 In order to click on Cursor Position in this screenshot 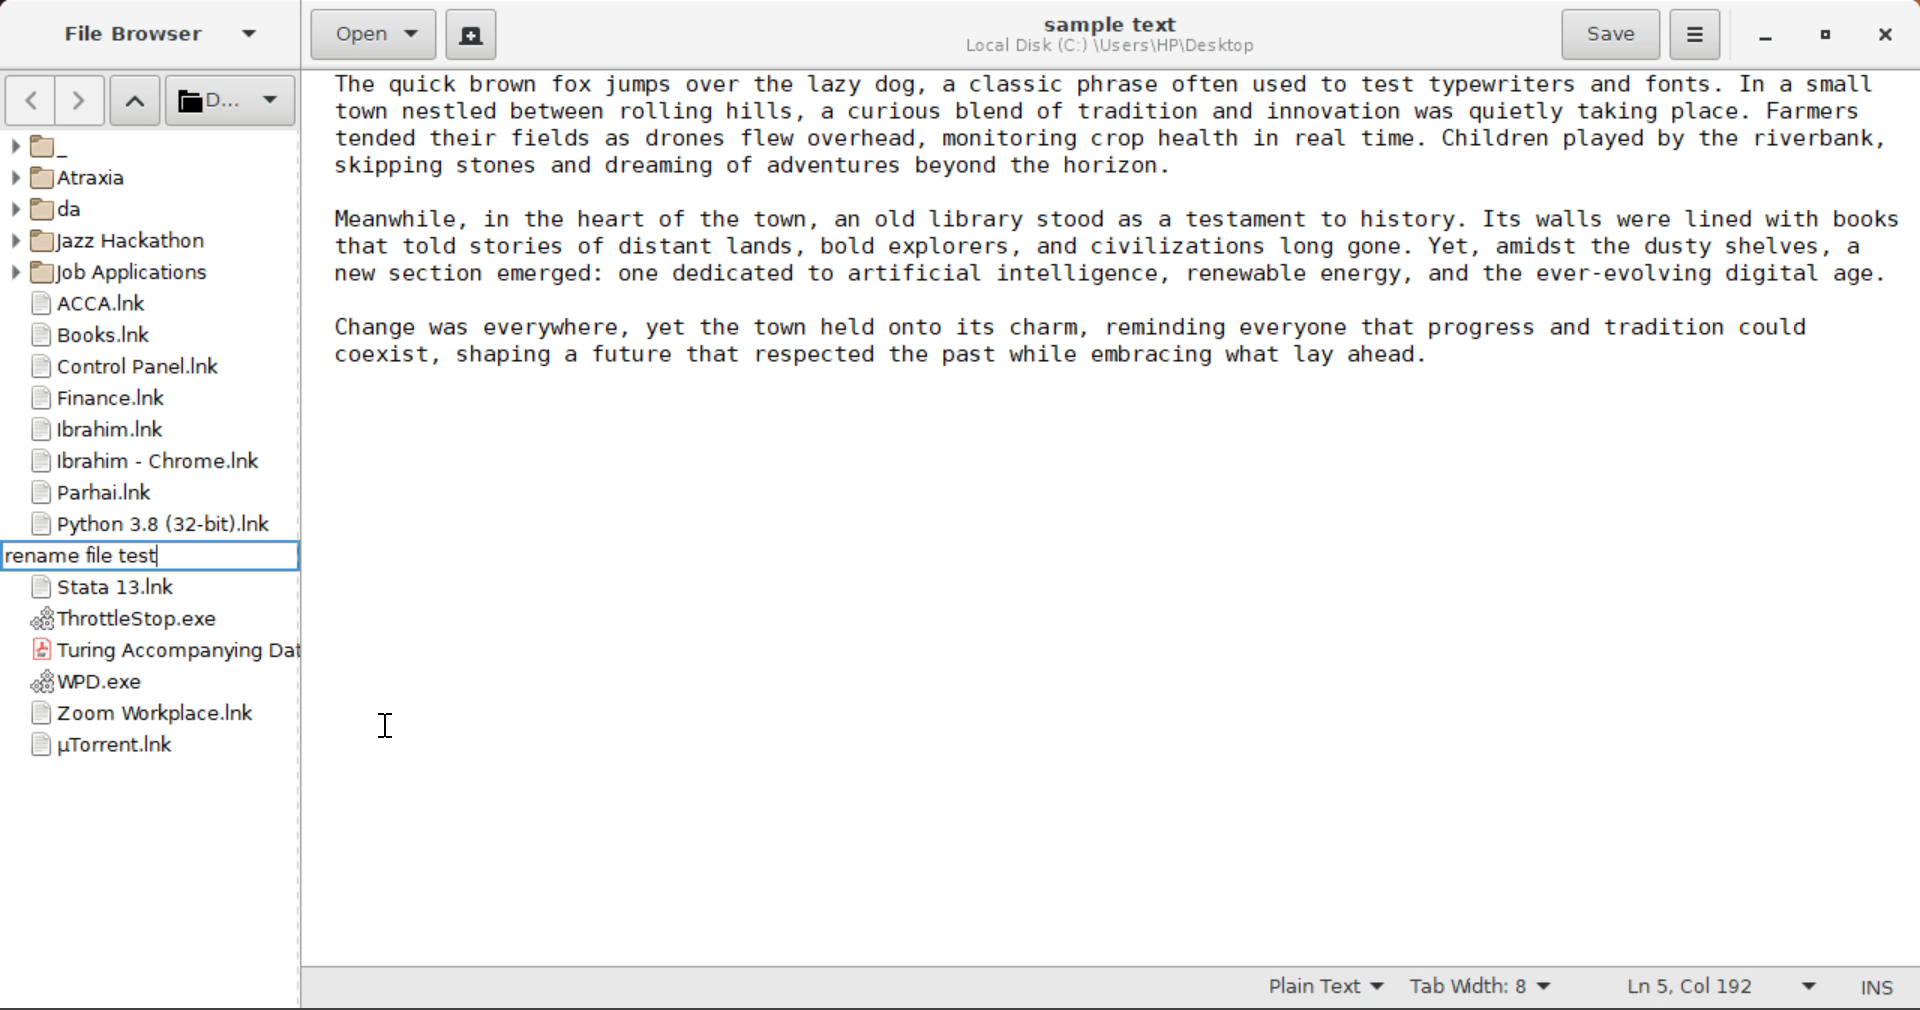, I will do `click(391, 726)`.